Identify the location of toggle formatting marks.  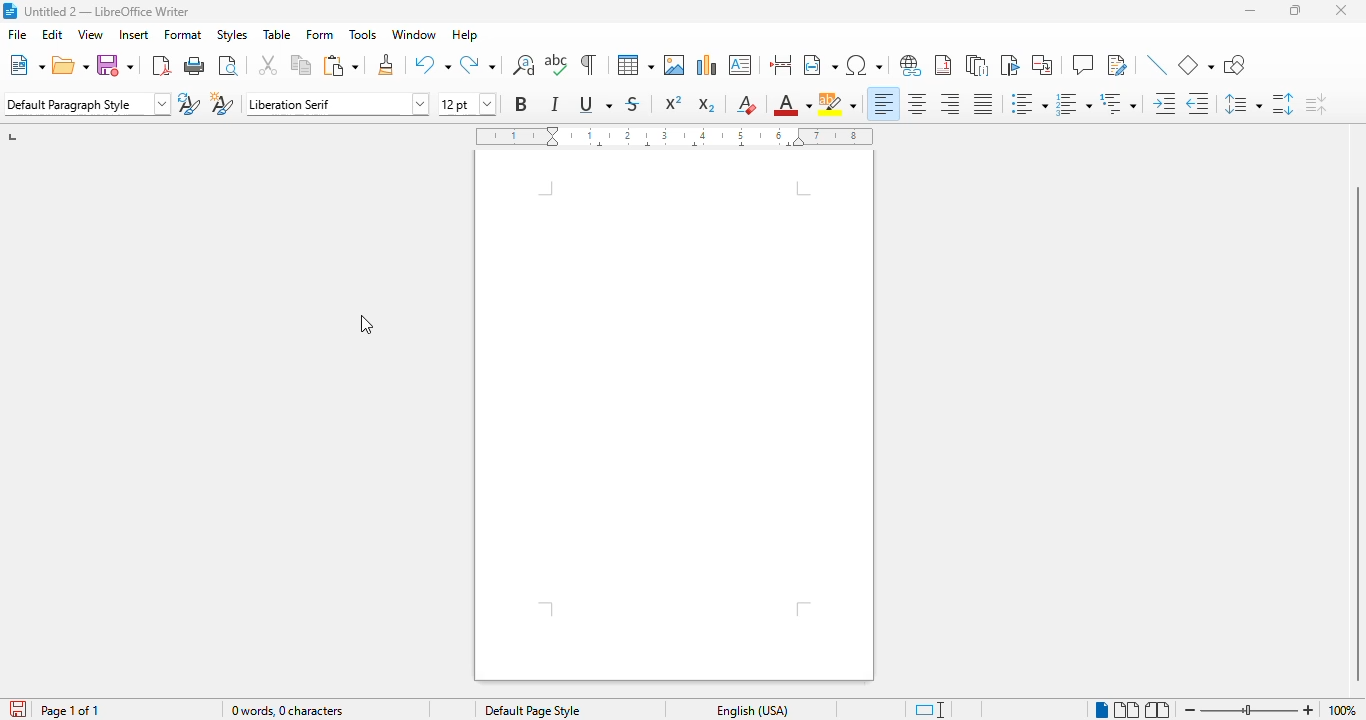
(588, 66).